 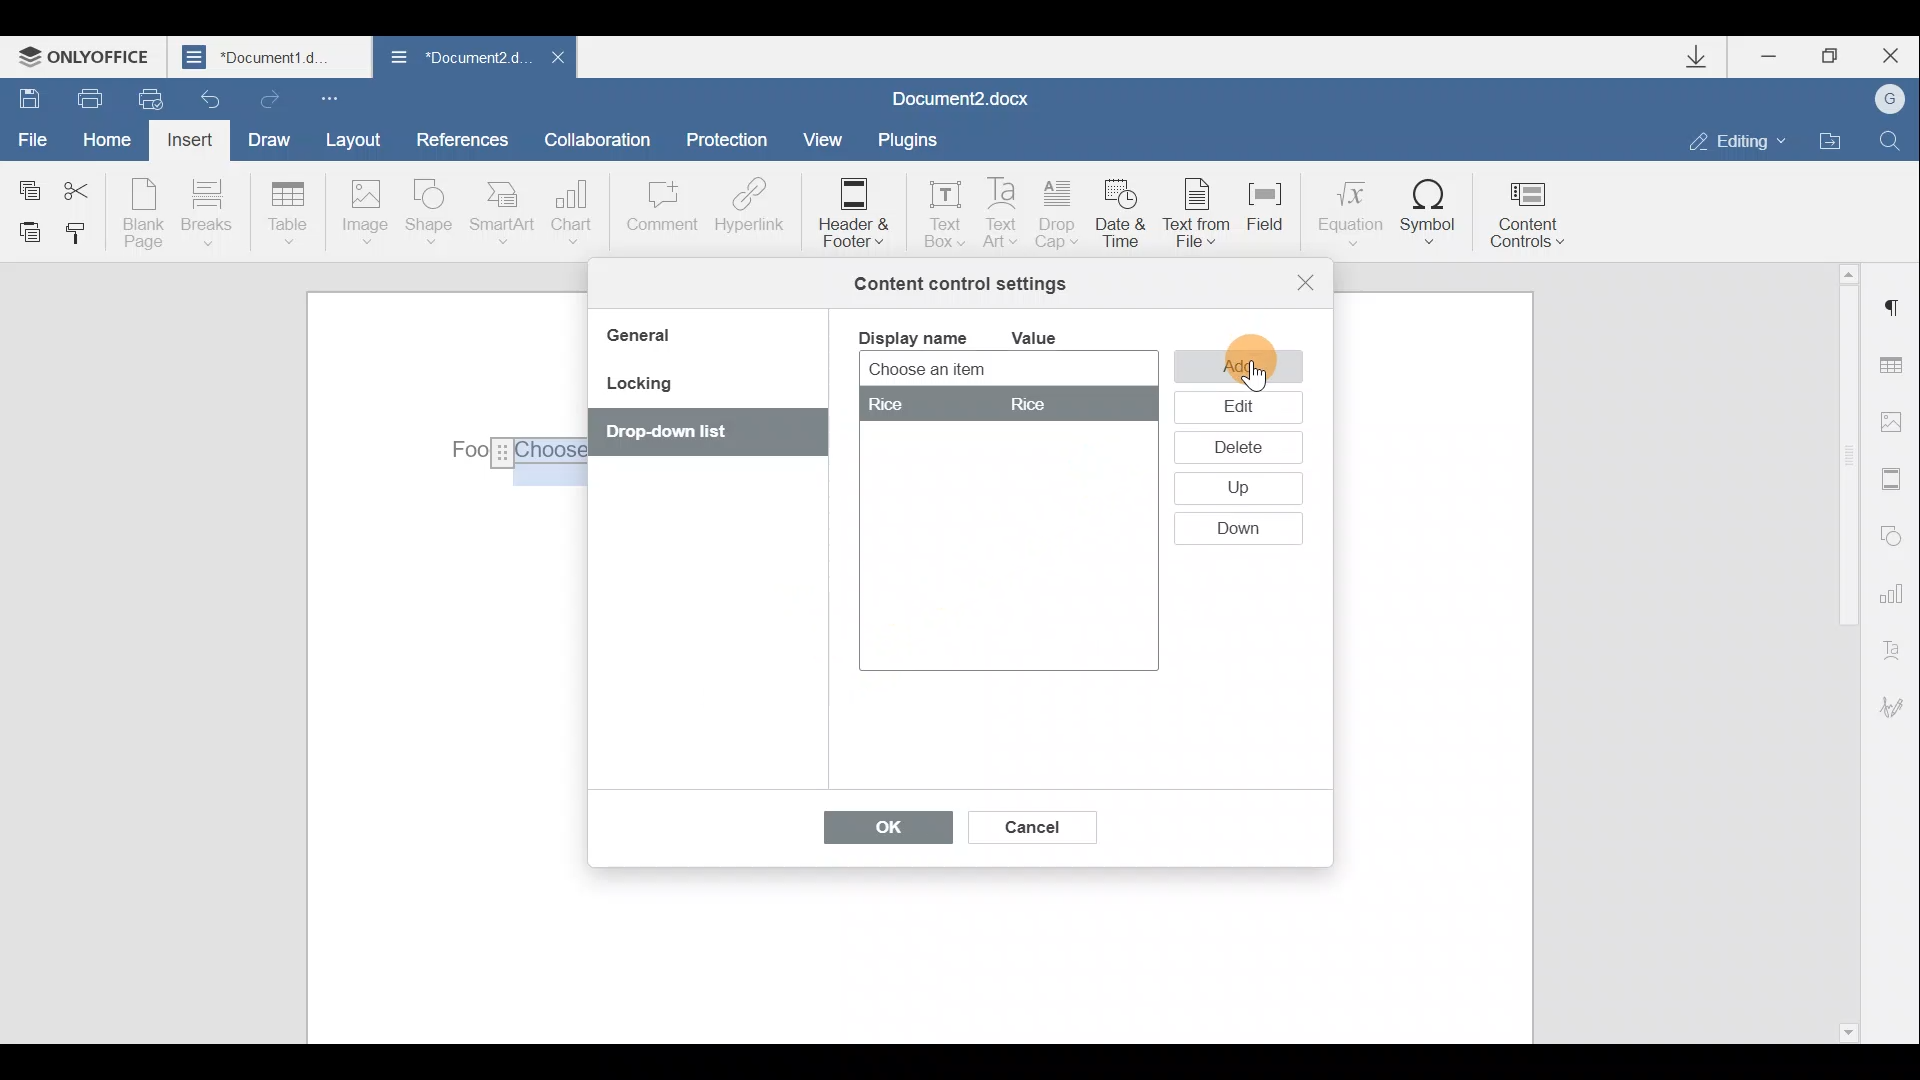 What do you see at coordinates (272, 56) in the screenshot?
I see `Document1 d..` at bounding box center [272, 56].